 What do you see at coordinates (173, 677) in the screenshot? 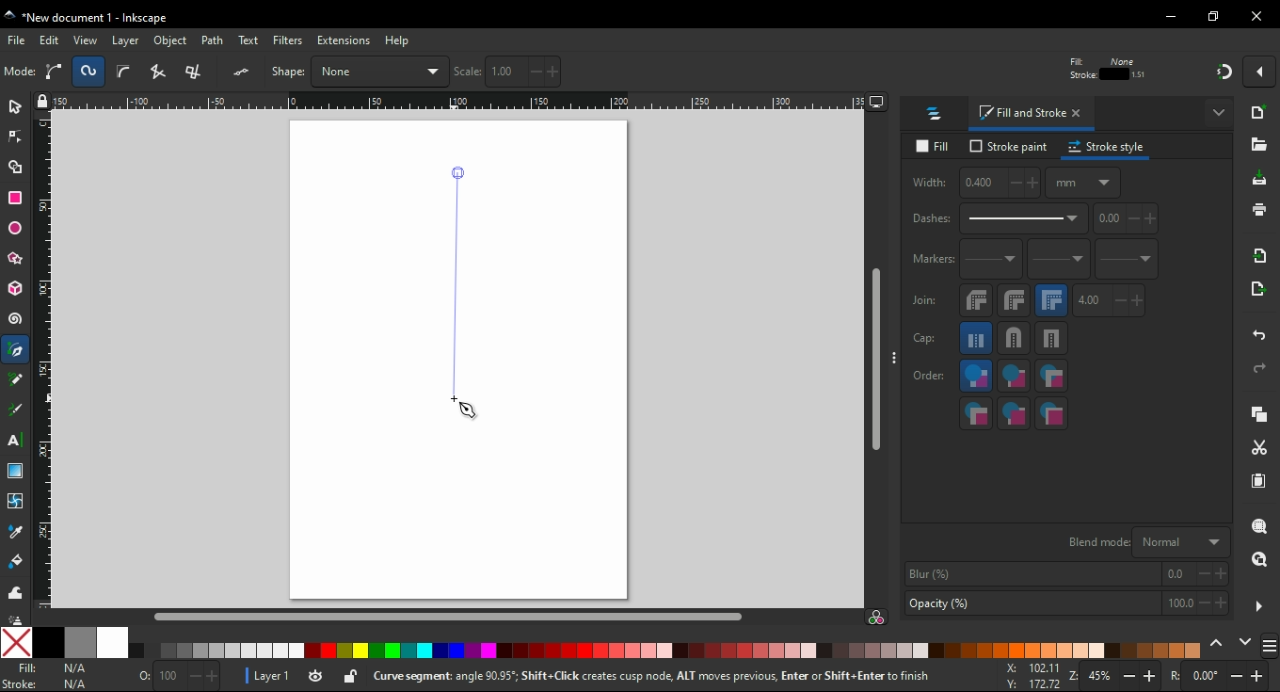
I see `Size` at bounding box center [173, 677].